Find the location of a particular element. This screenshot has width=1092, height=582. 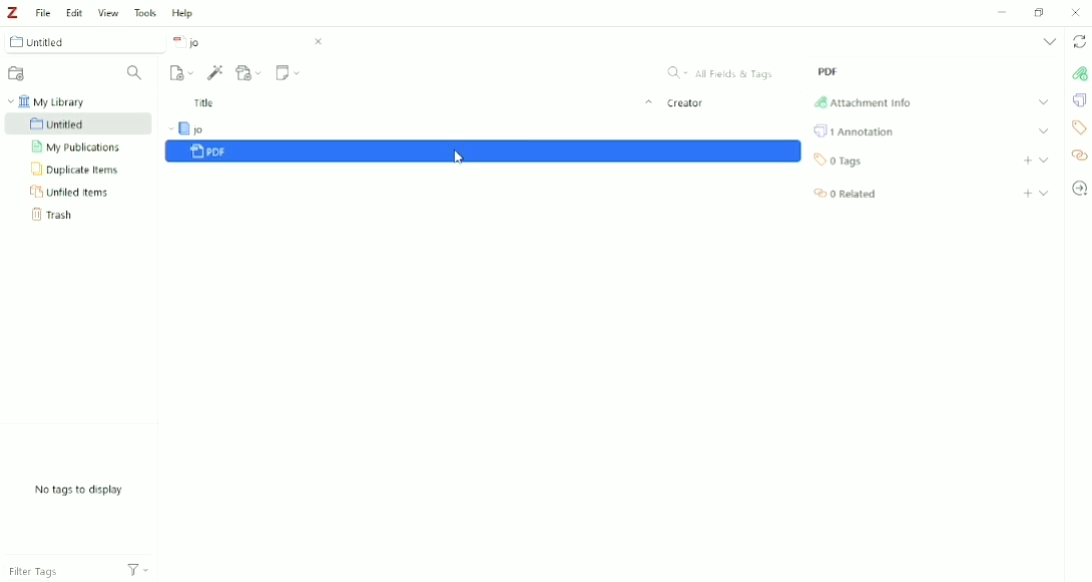

Expand Section is located at coordinates (1042, 102).